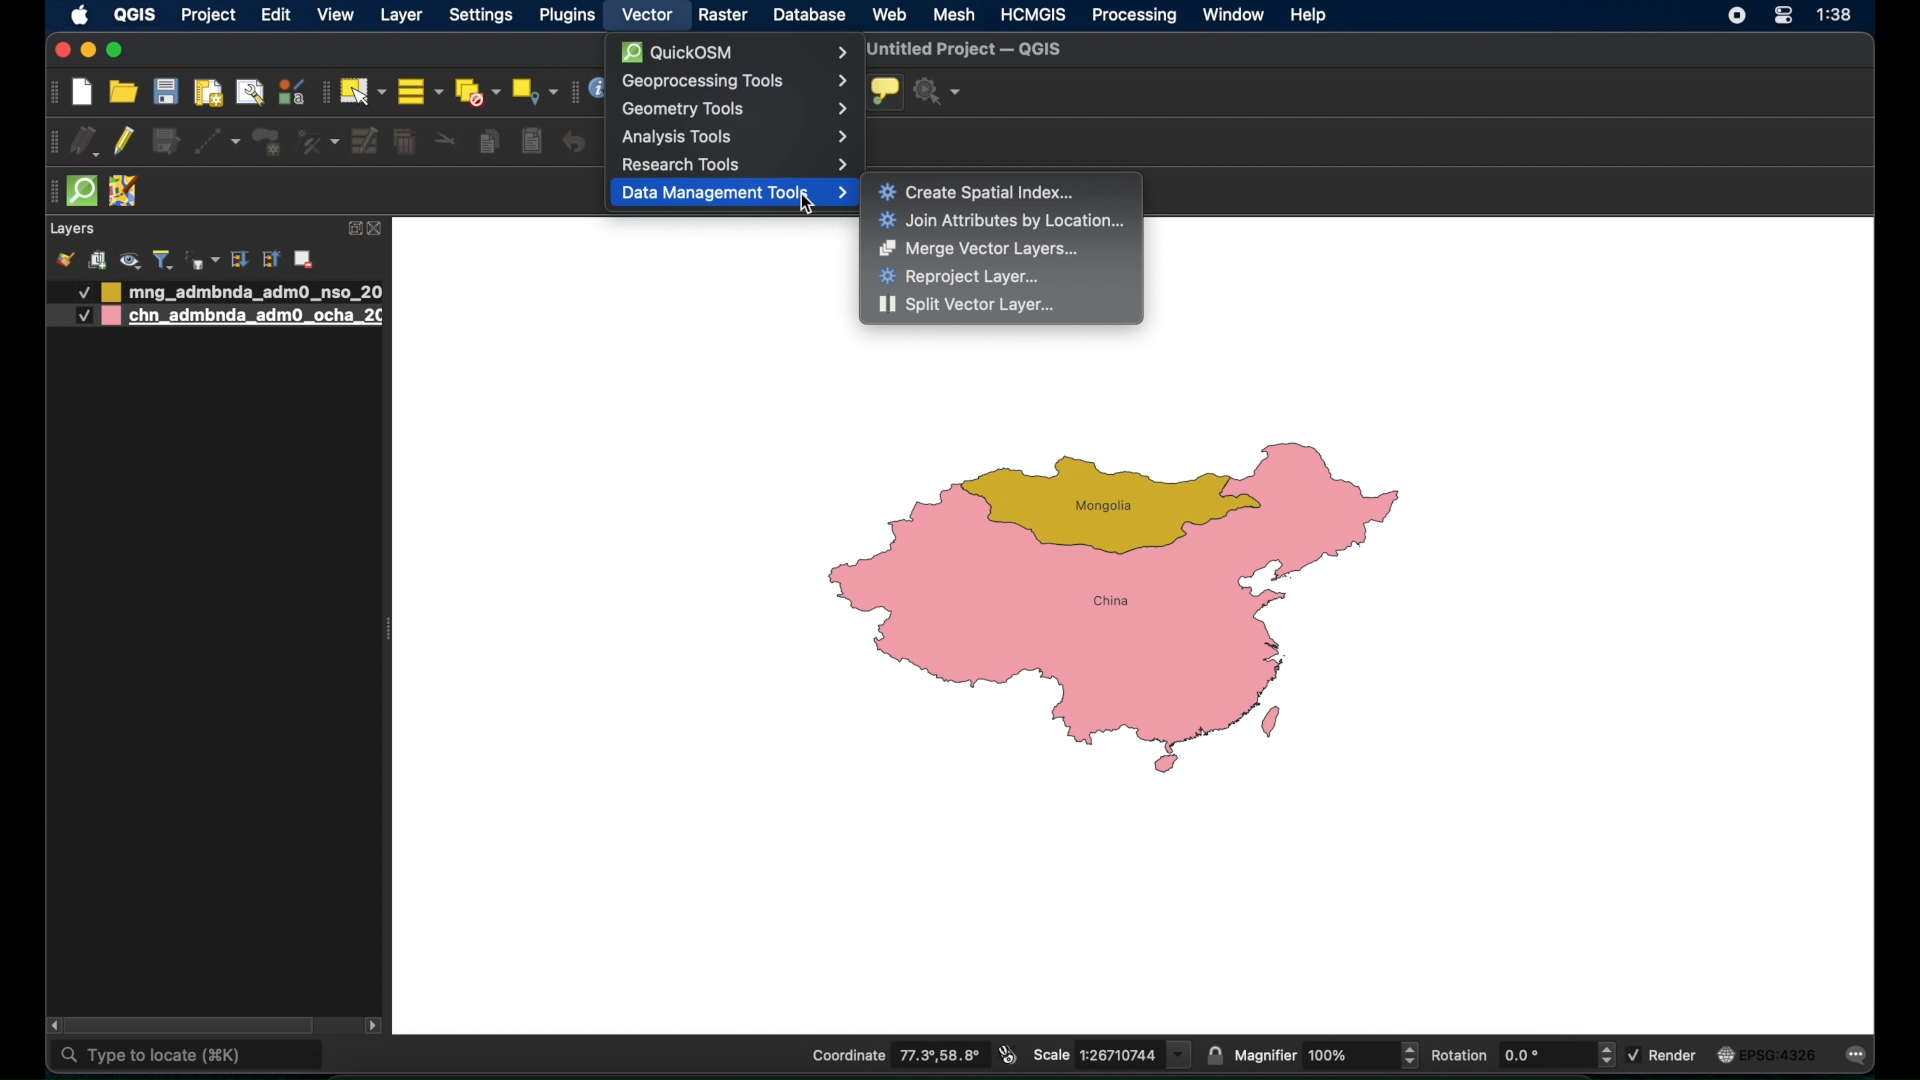 The image size is (1920, 1080). Describe the element at coordinates (736, 112) in the screenshot. I see `Geometry Tools` at that location.